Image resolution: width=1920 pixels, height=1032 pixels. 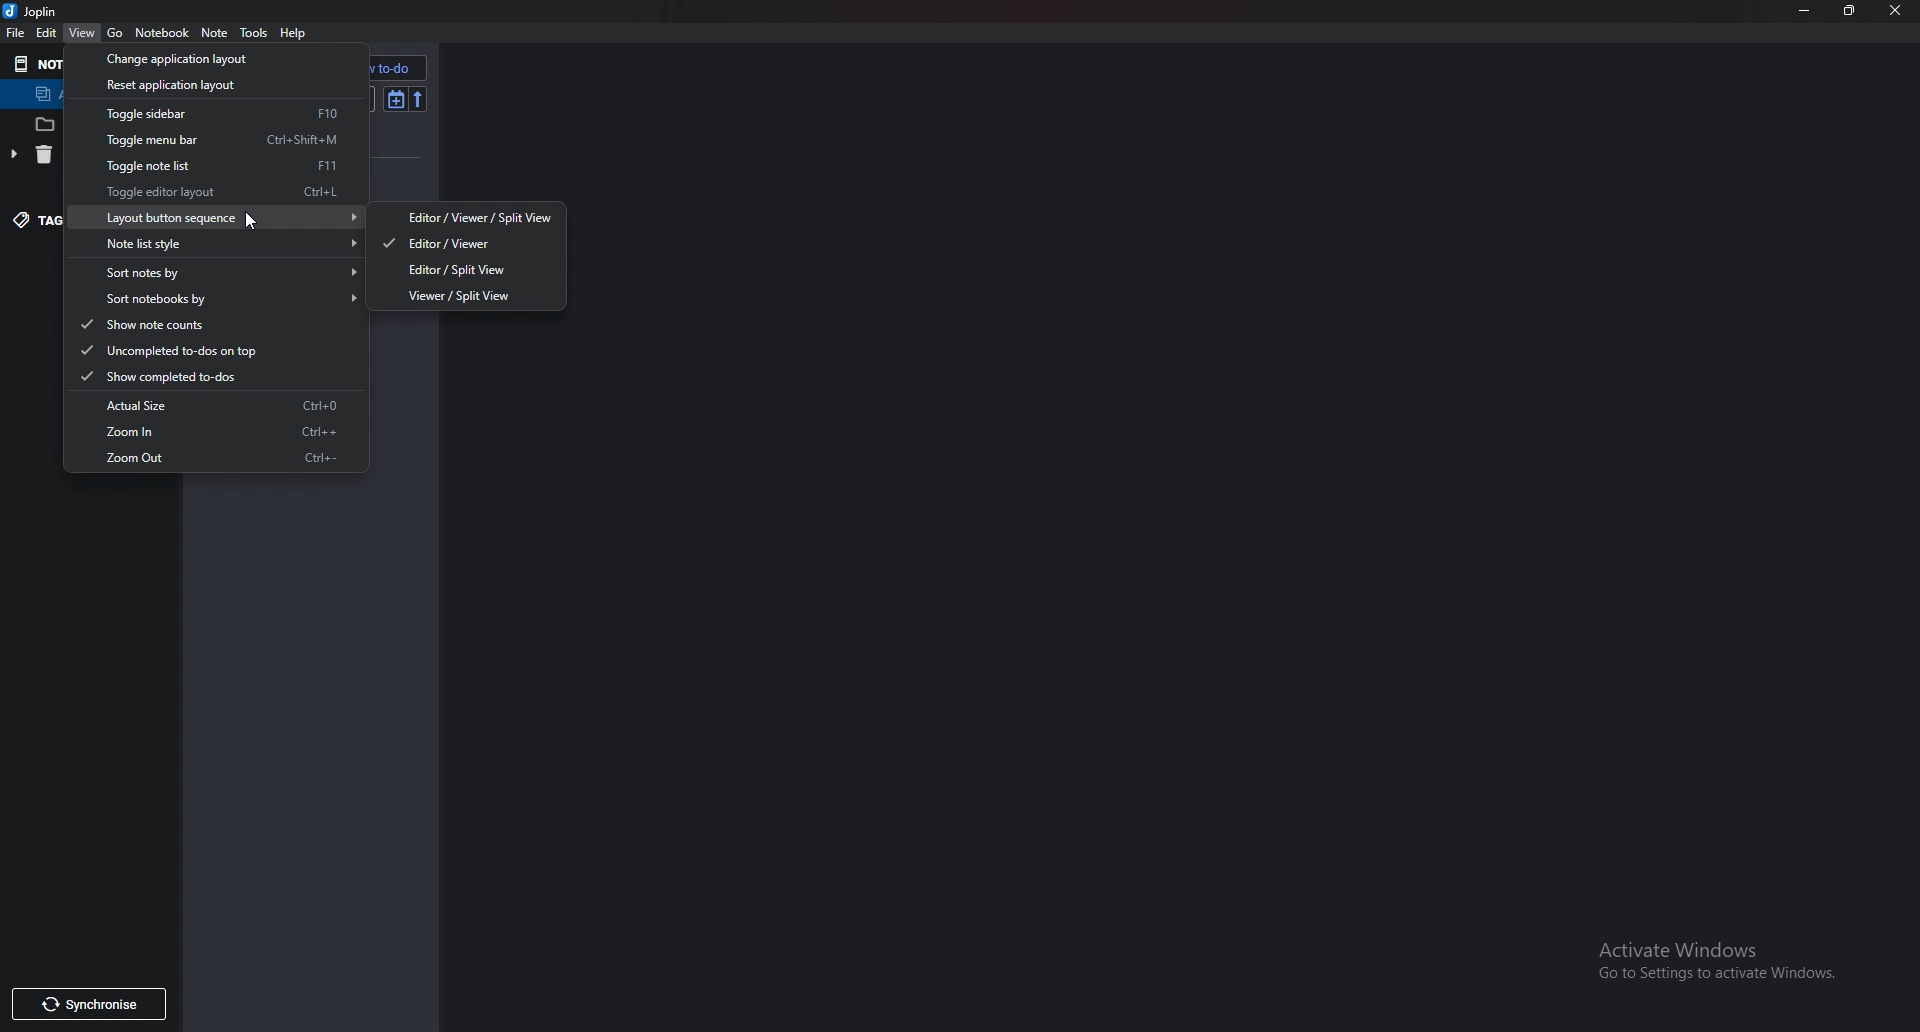 What do you see at coordinates (216, 217) in the screenshot?
I see `Layout button sequence` at bounding box center [216, 217].